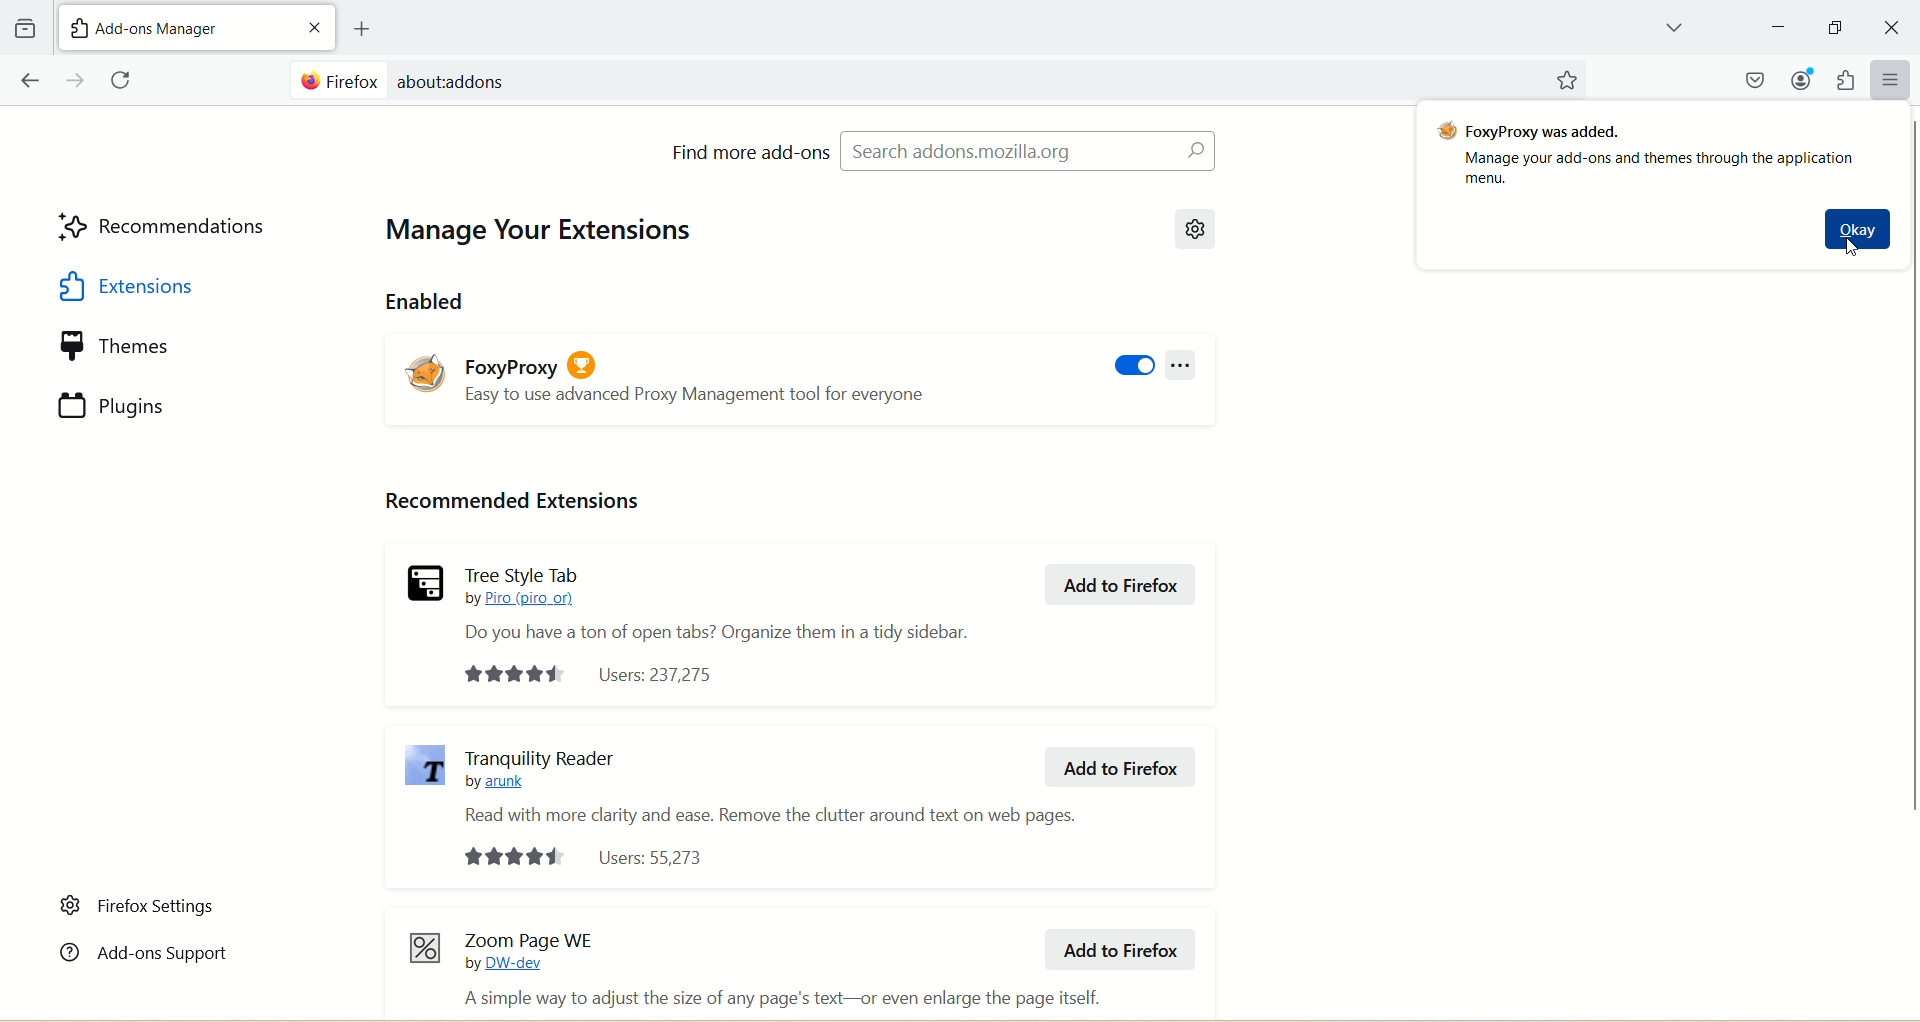 This screenshot has height=1022, width=1920. What do you see at coordinates (1801, 79) in the screenshot?
I see `Account` at bounding box center [1801, 79].